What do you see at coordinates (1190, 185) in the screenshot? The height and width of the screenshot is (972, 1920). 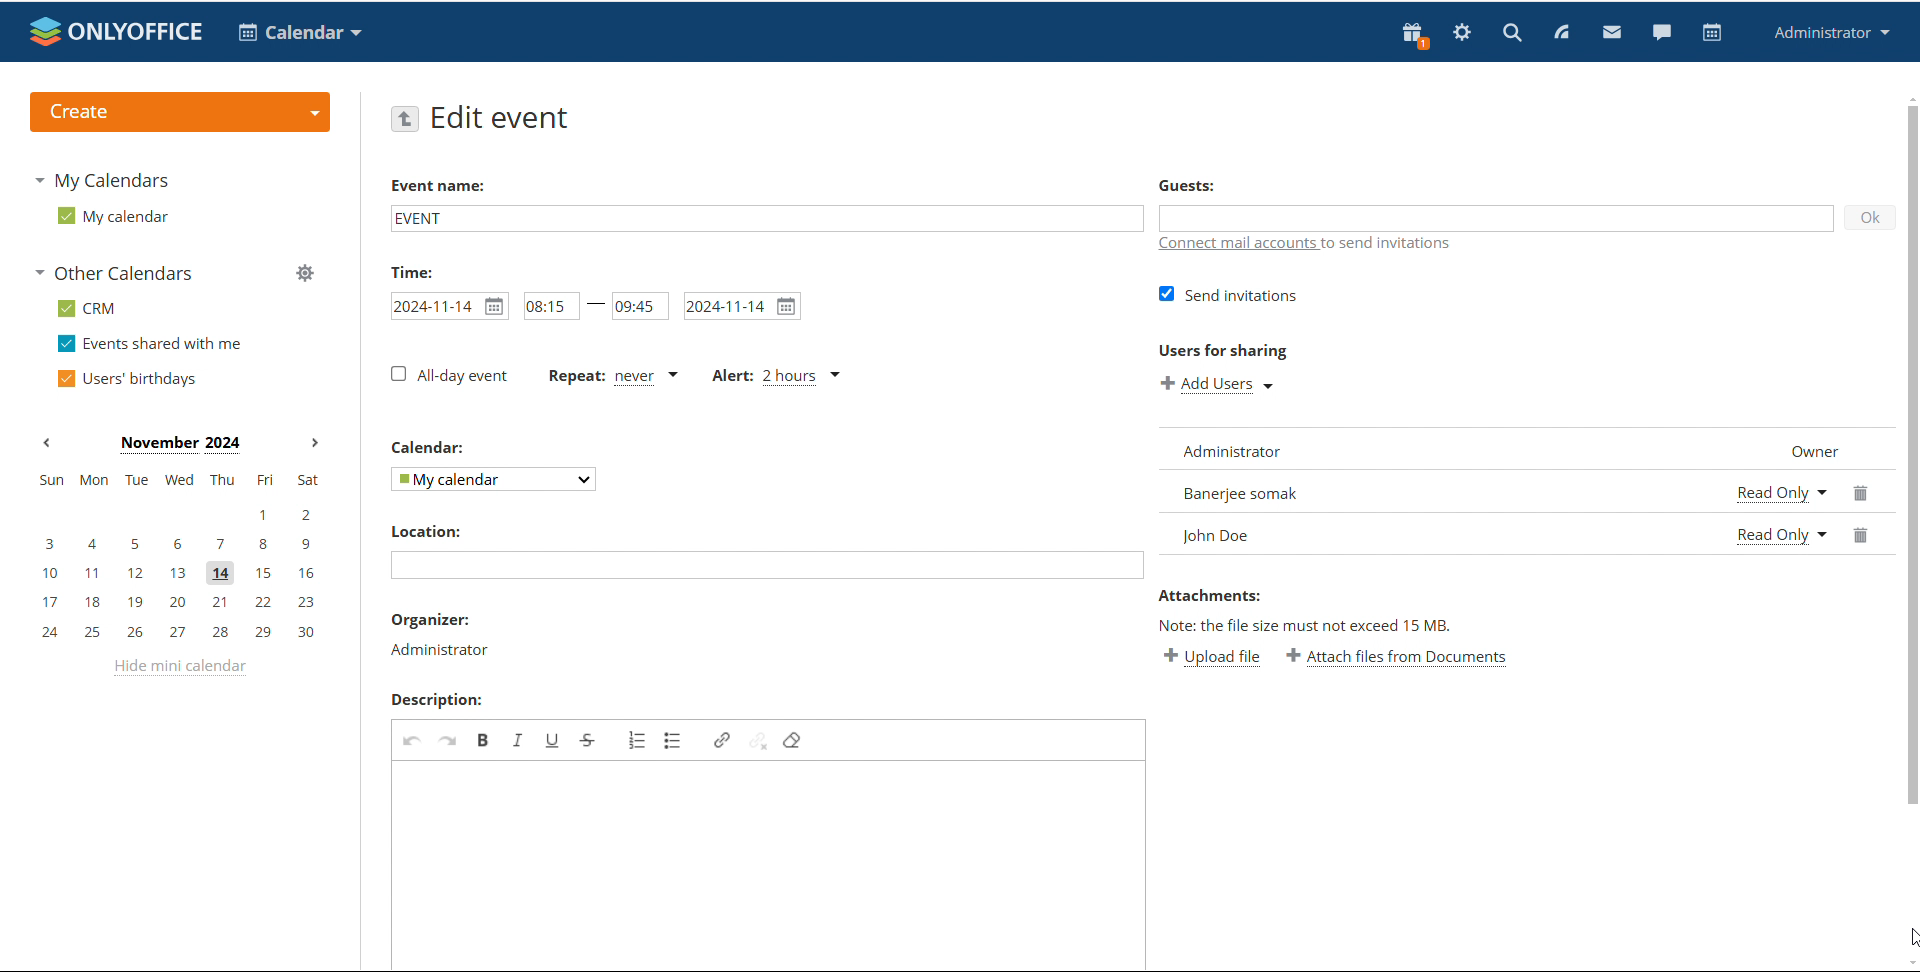 I see `Guests` at bounding box center [1190, 185].